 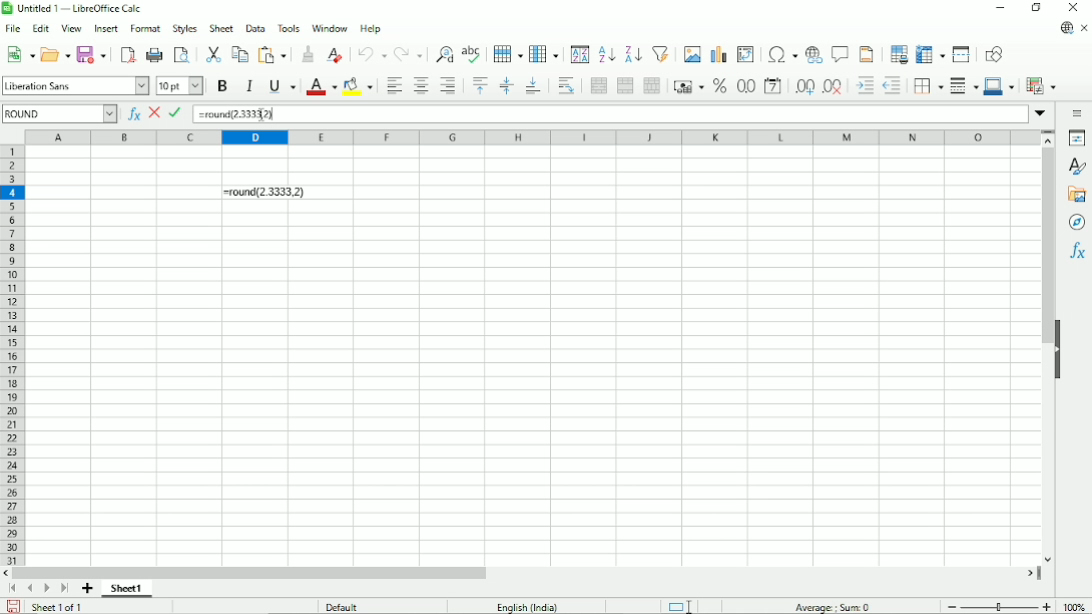 What do you see at coordinates (107, 28) in the screenshot?
I see `Insert` at bounding box center [107, 28].